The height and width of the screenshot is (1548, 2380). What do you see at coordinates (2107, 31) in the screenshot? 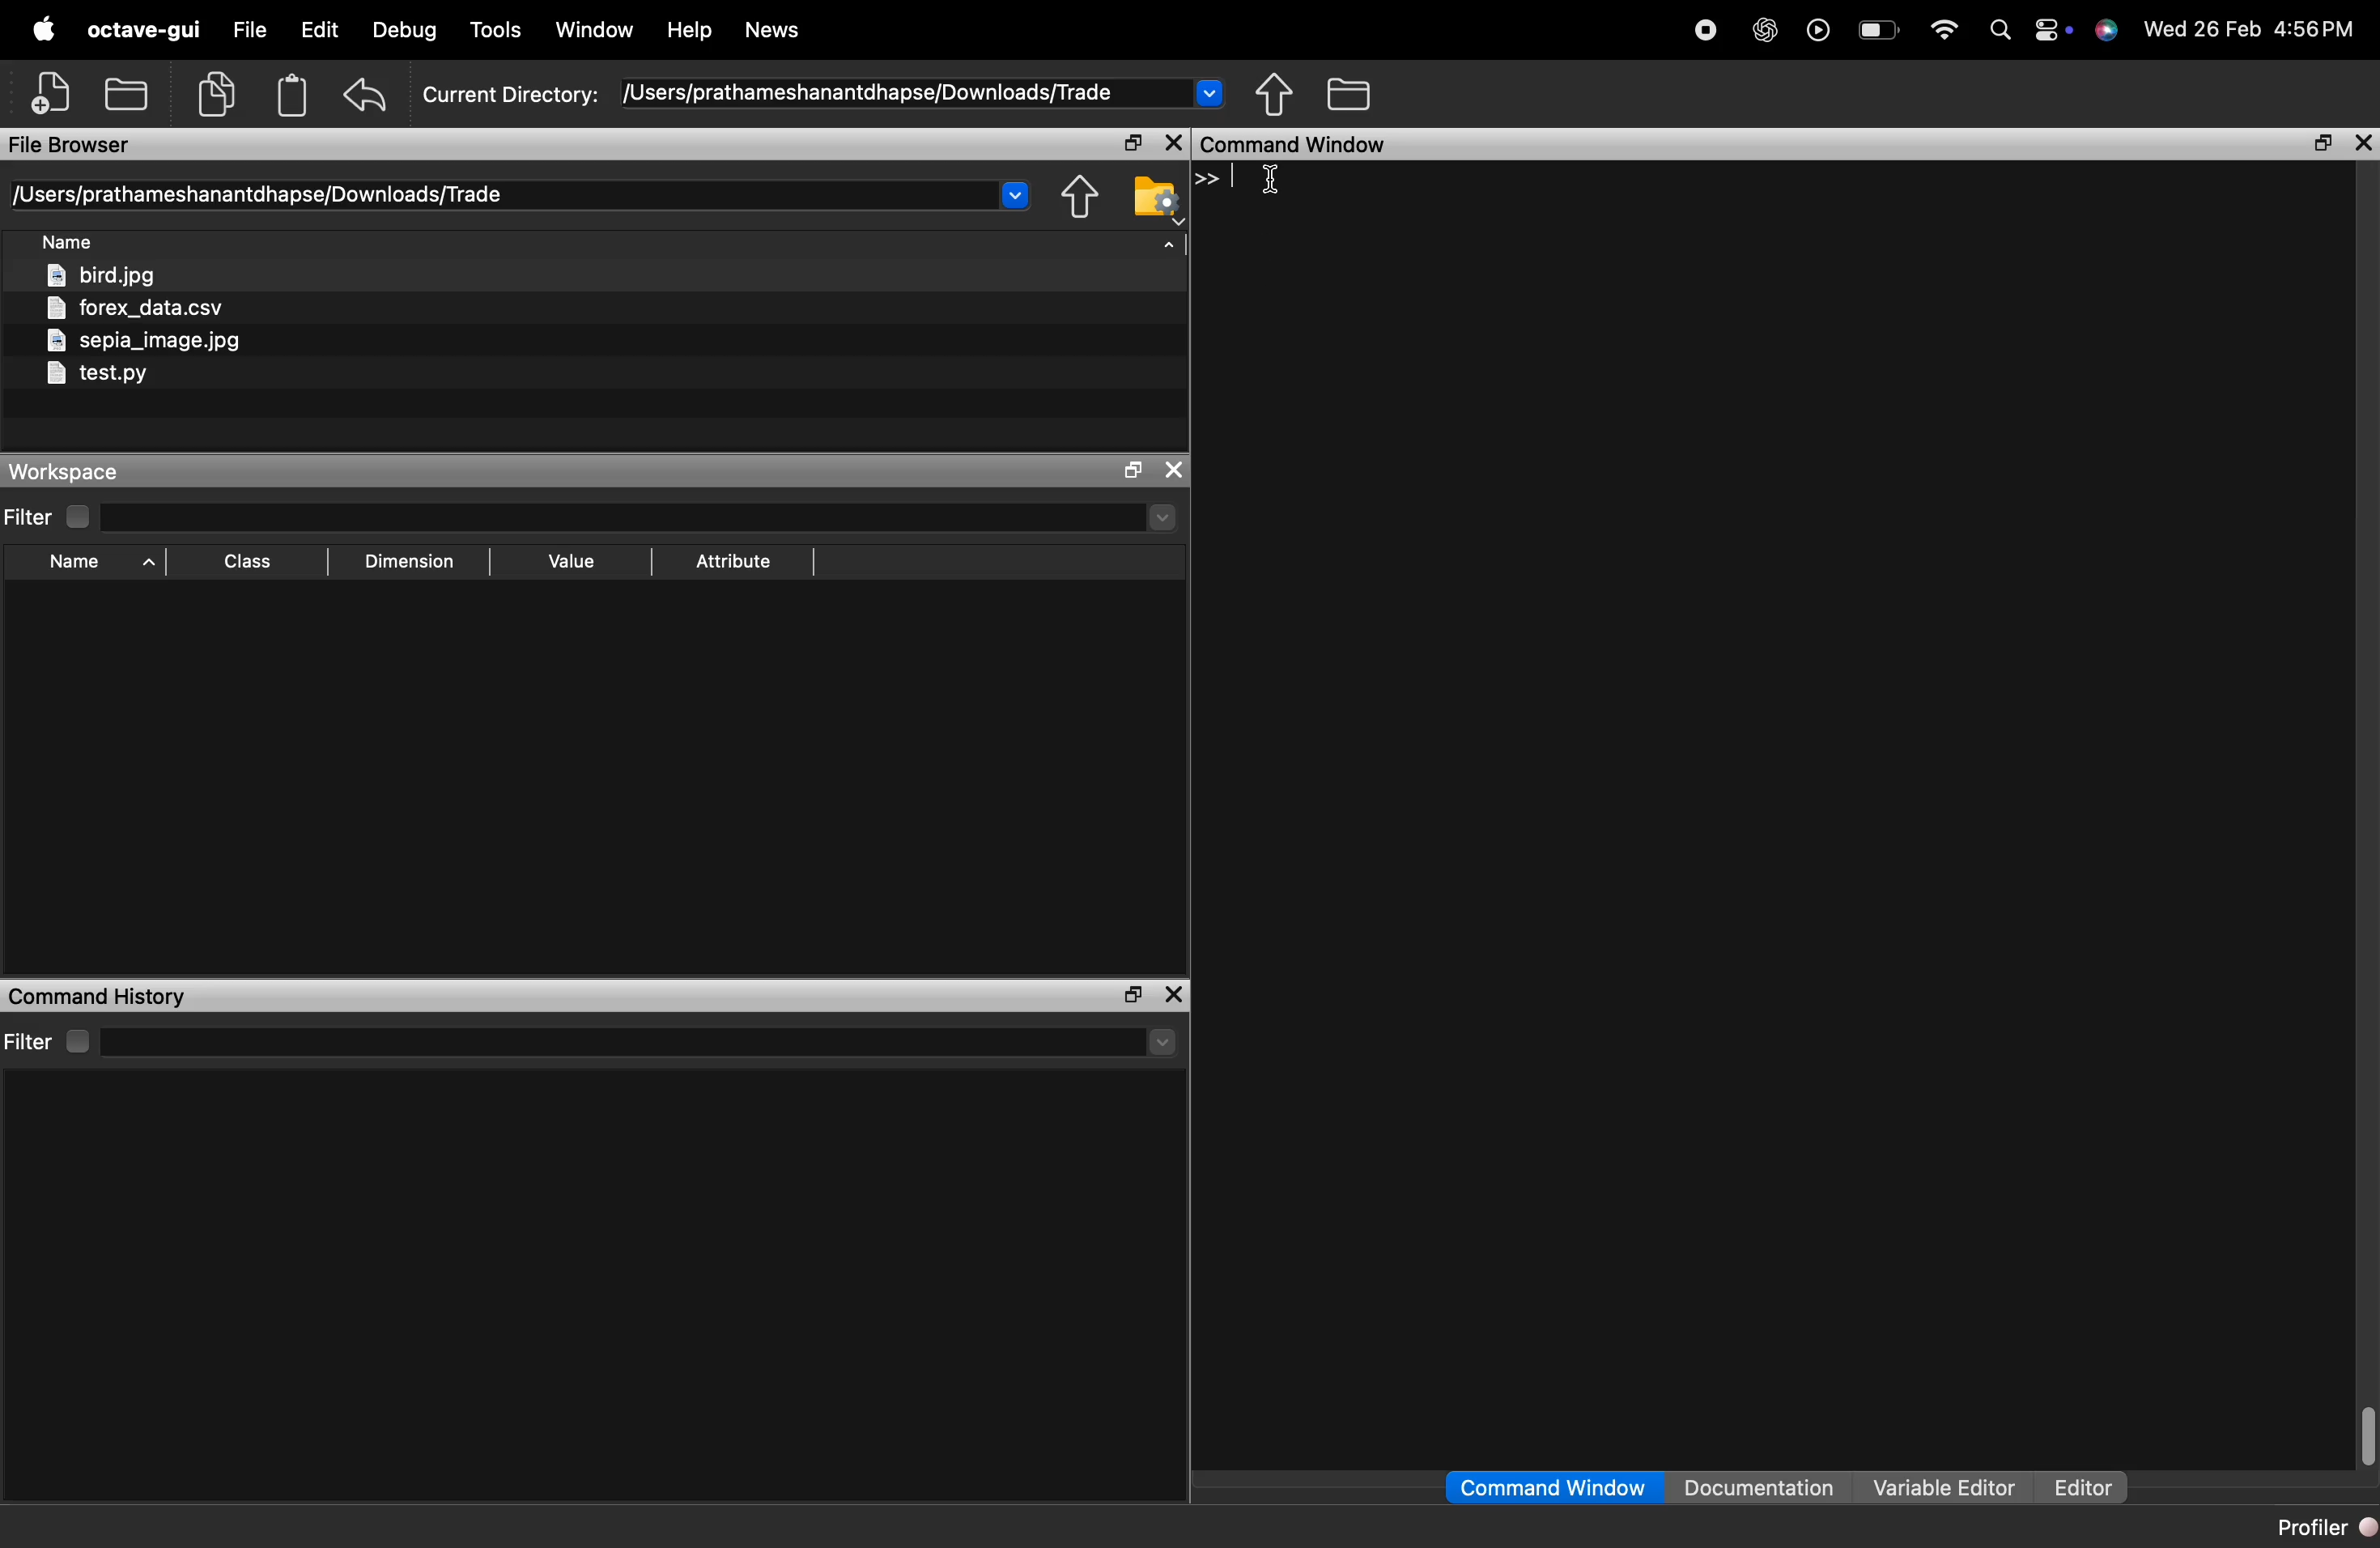
I see `support` at bounding box center [2107, 31].